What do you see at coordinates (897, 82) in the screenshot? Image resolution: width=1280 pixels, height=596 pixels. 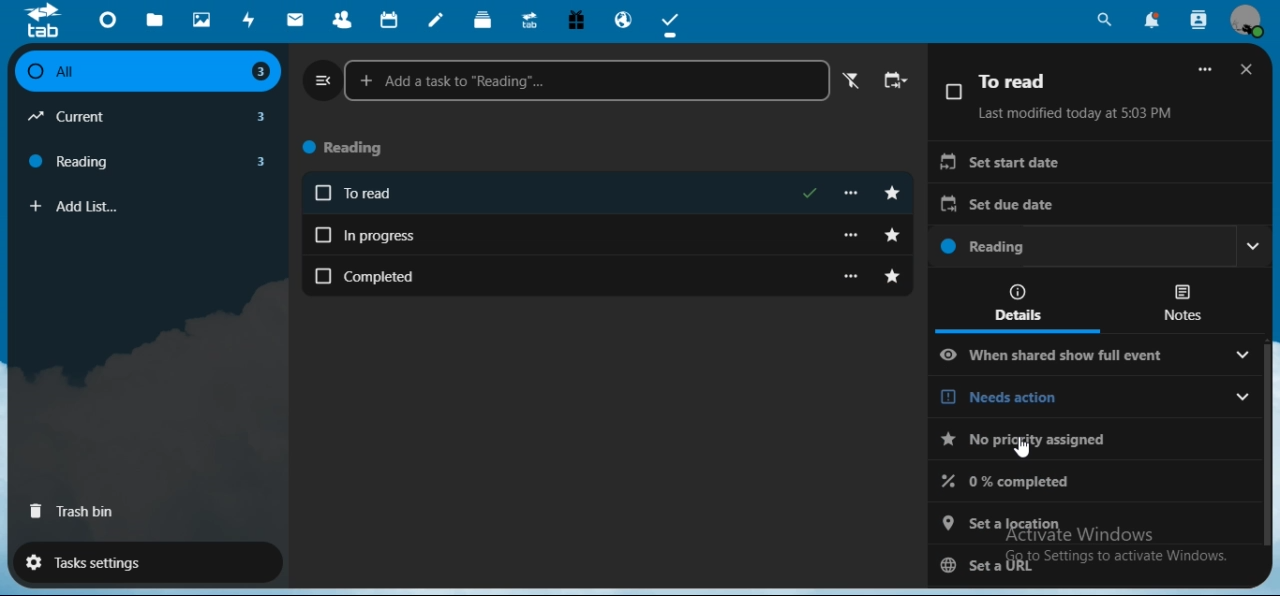 I see `change sort order` at bounding box center [897, 82].